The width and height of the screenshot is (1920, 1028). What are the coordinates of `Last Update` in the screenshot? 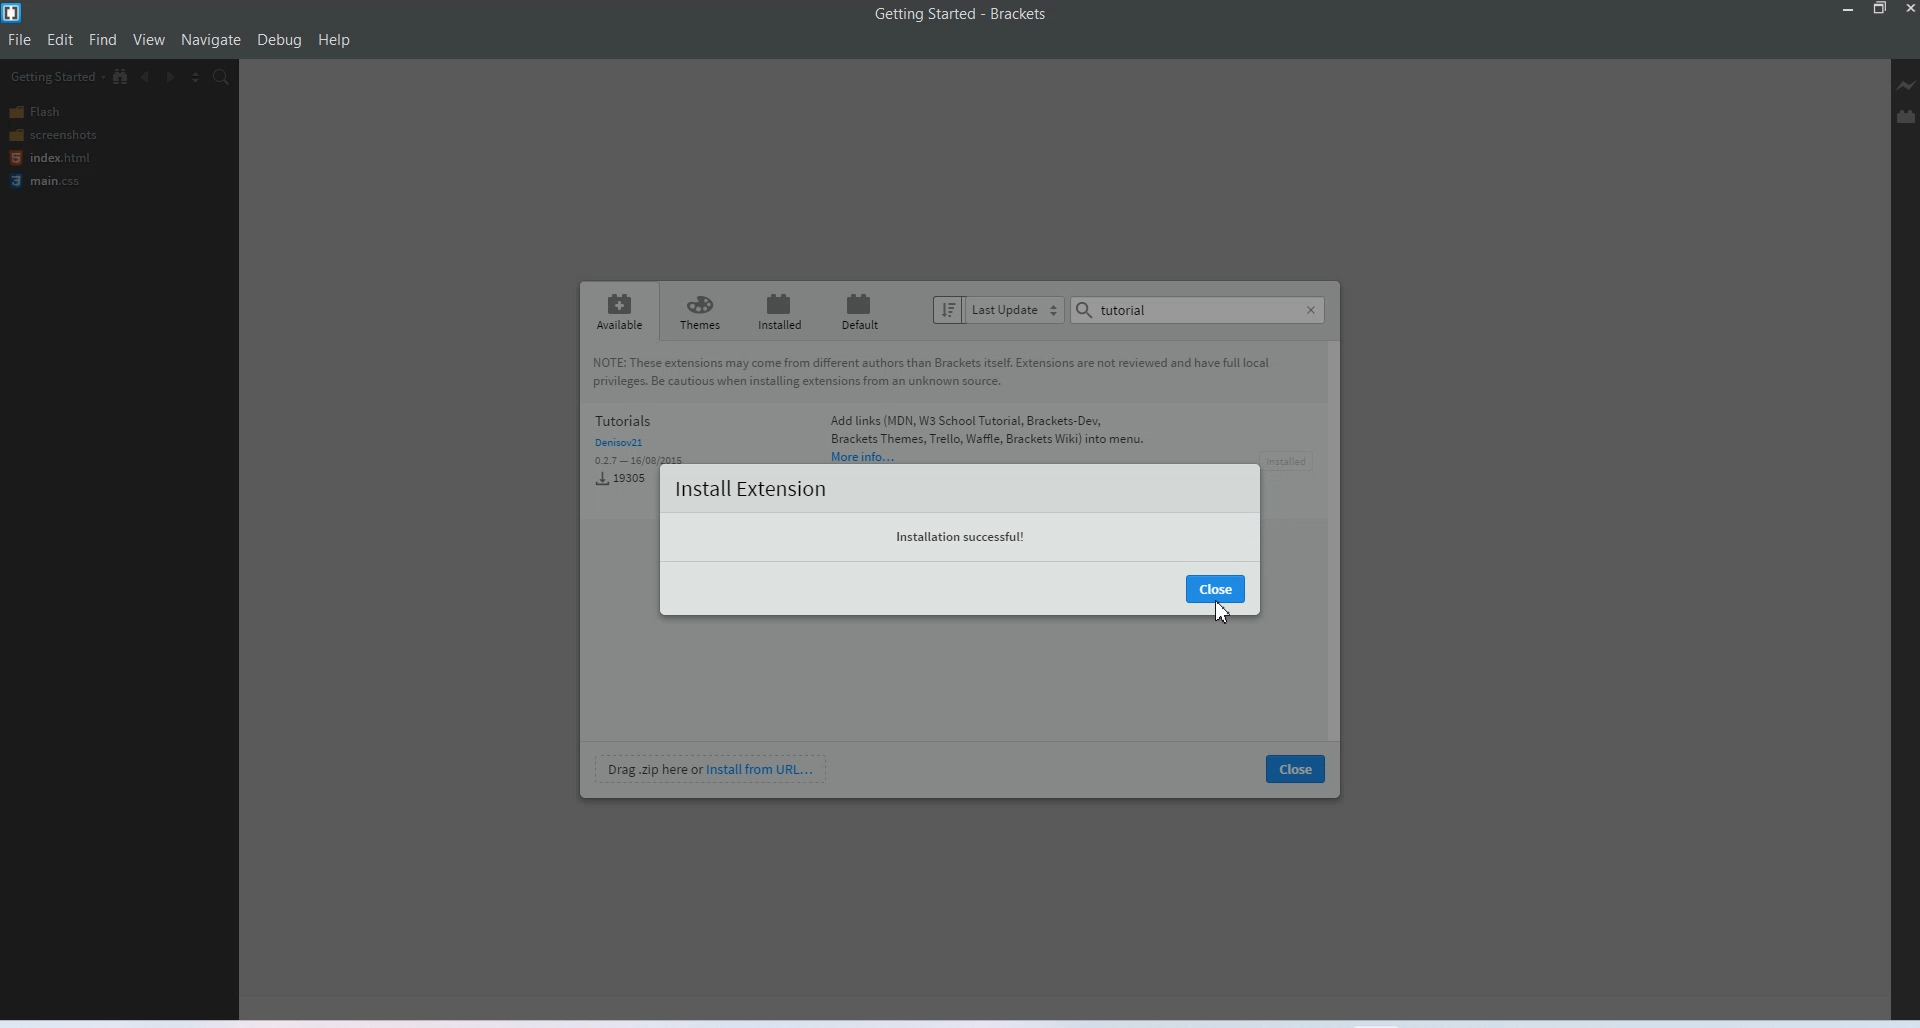 It's located at (998, 310).